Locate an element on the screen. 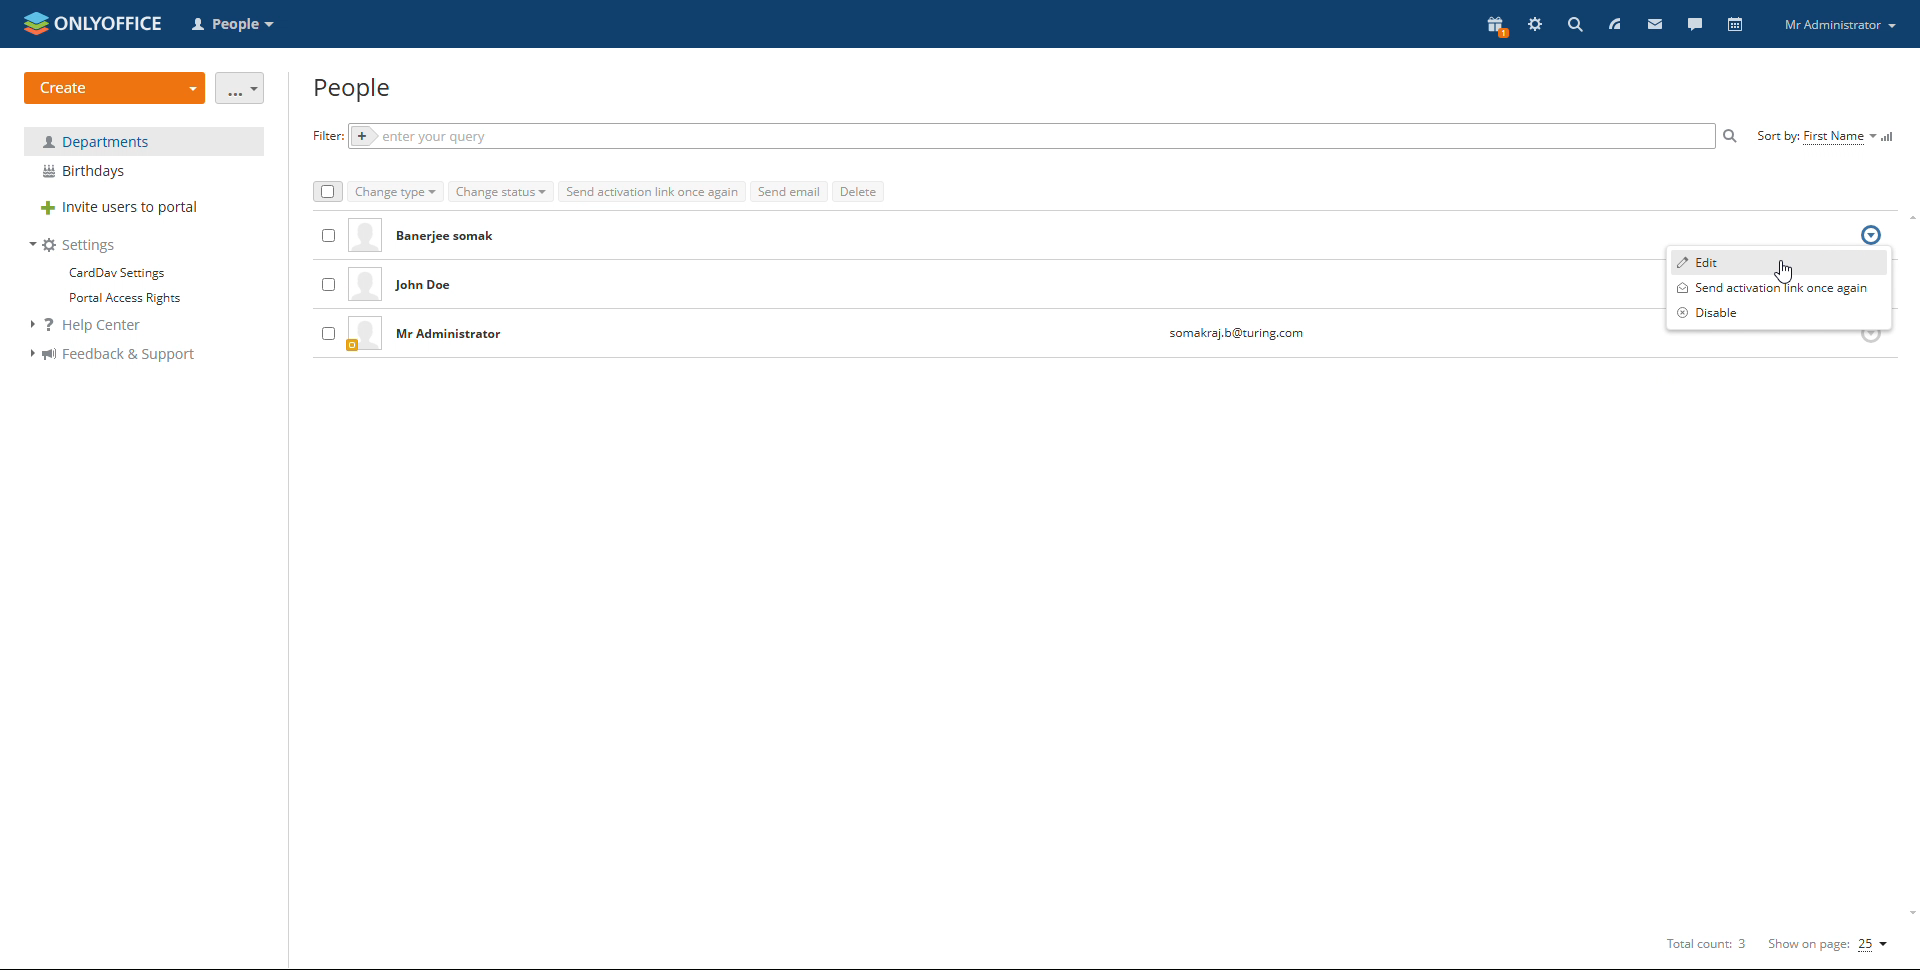 The width and height of the screenshot is (1920, 970). show on page is located at coordinates (1829, 944).